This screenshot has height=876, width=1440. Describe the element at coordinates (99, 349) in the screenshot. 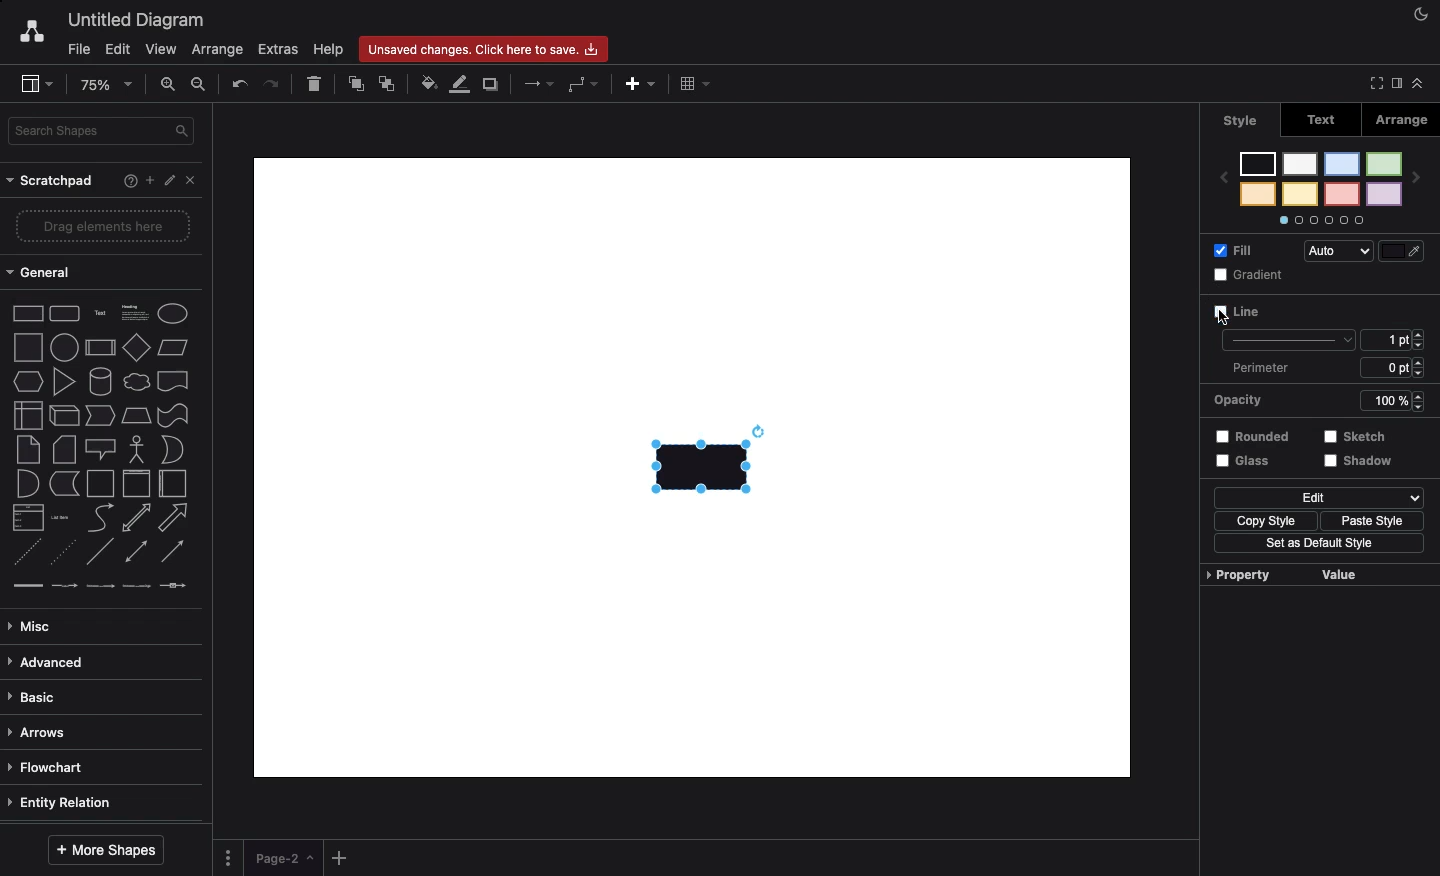

I see `process` at that location.